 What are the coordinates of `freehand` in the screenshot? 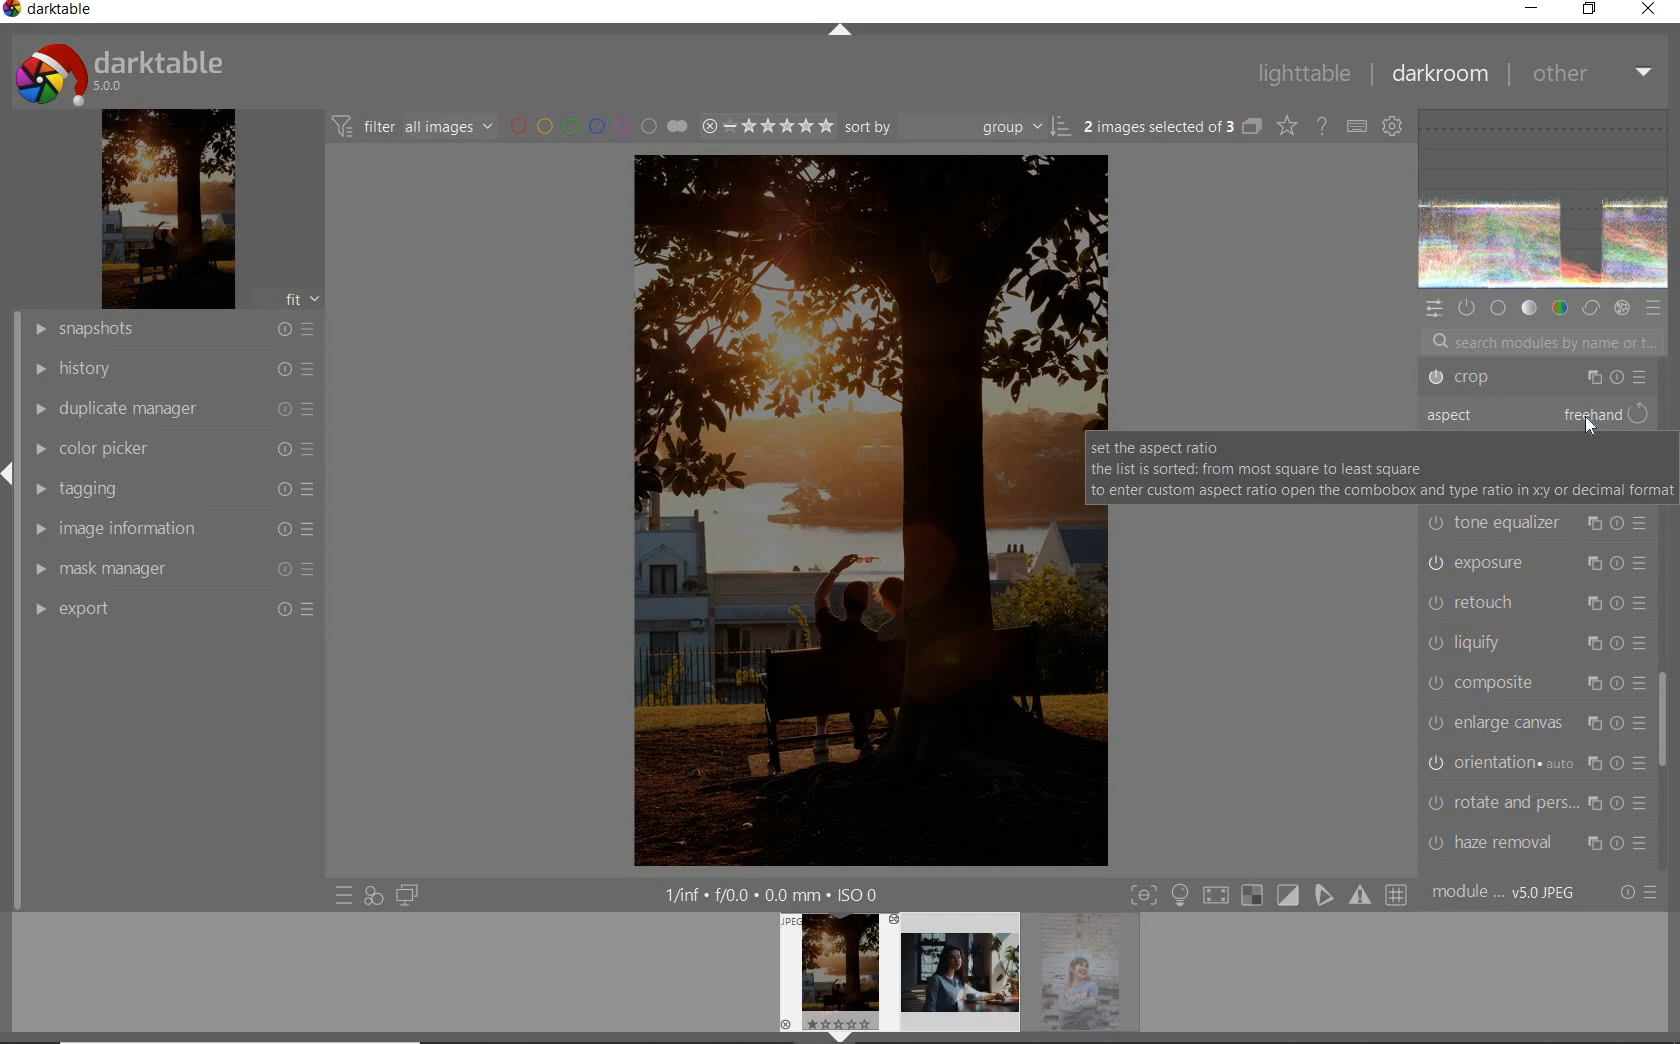 It's located at (1607, 416).